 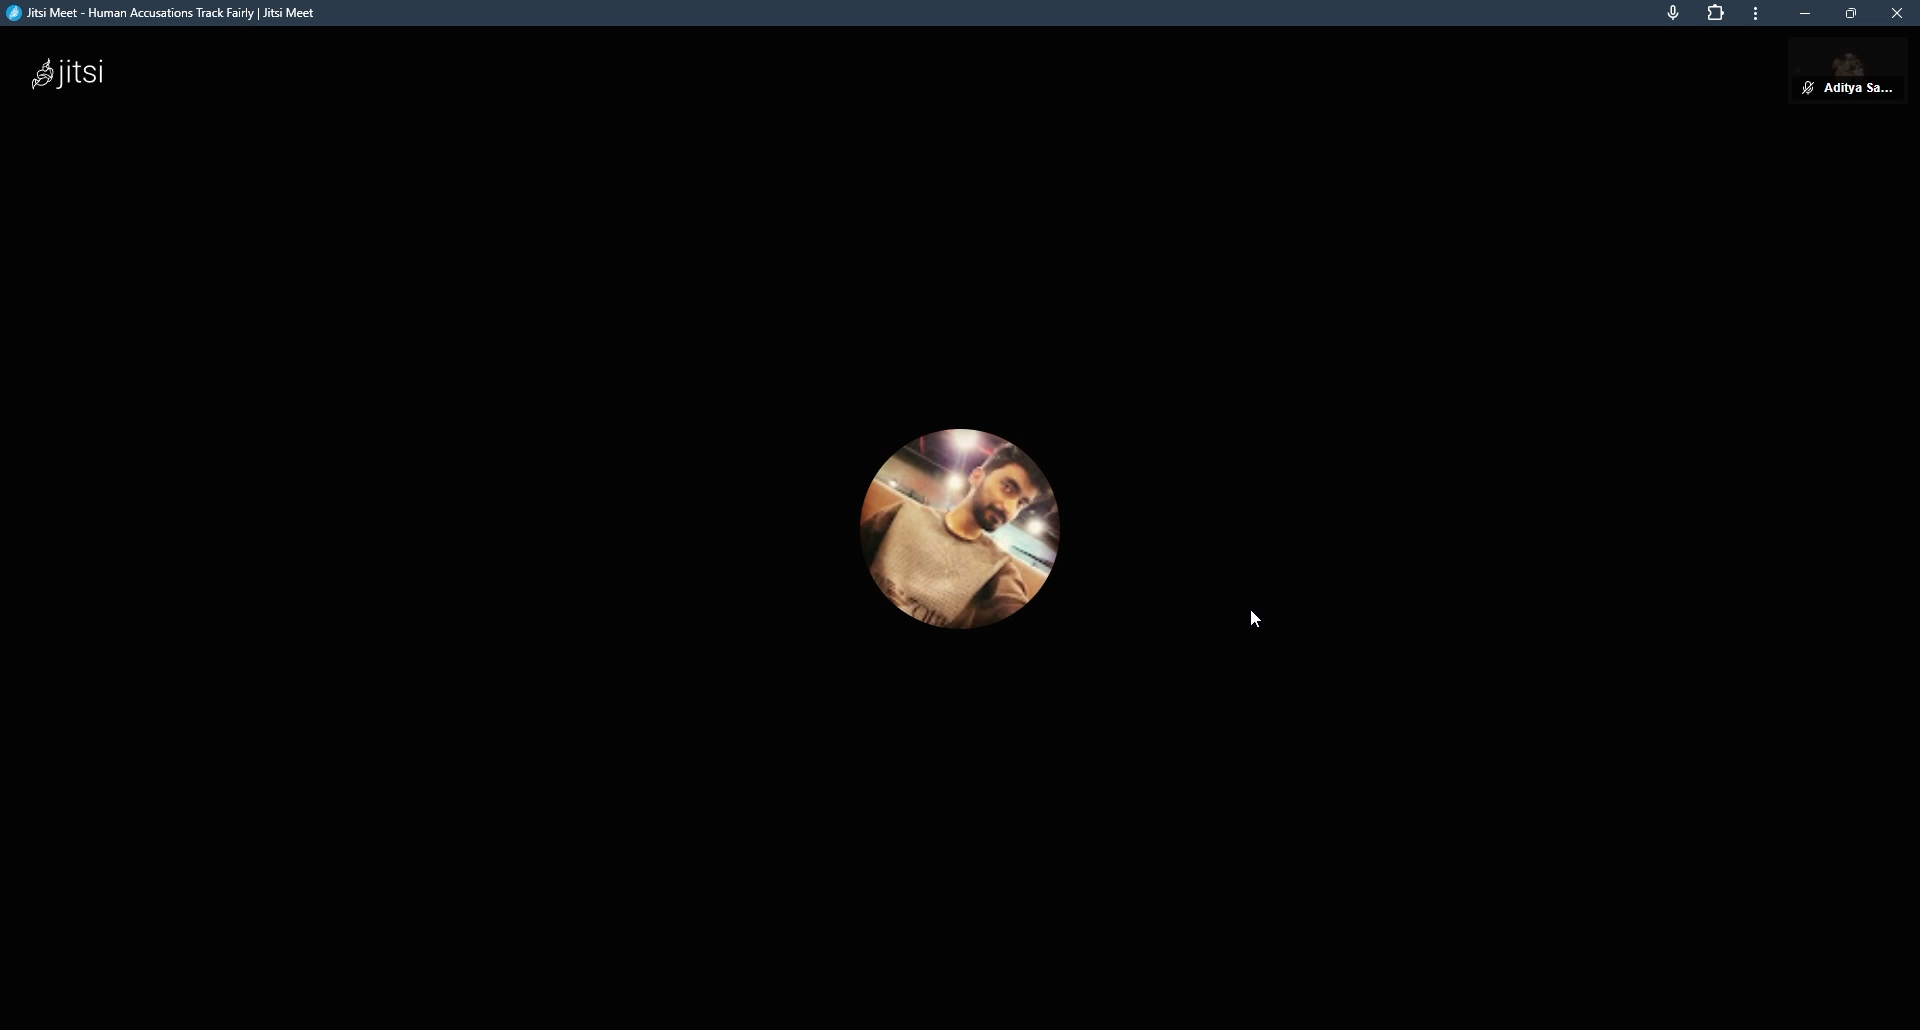 What do you see at coordinates (1898, 14) in the screenshot?
I see `close` at bounding box center [1898, 14].